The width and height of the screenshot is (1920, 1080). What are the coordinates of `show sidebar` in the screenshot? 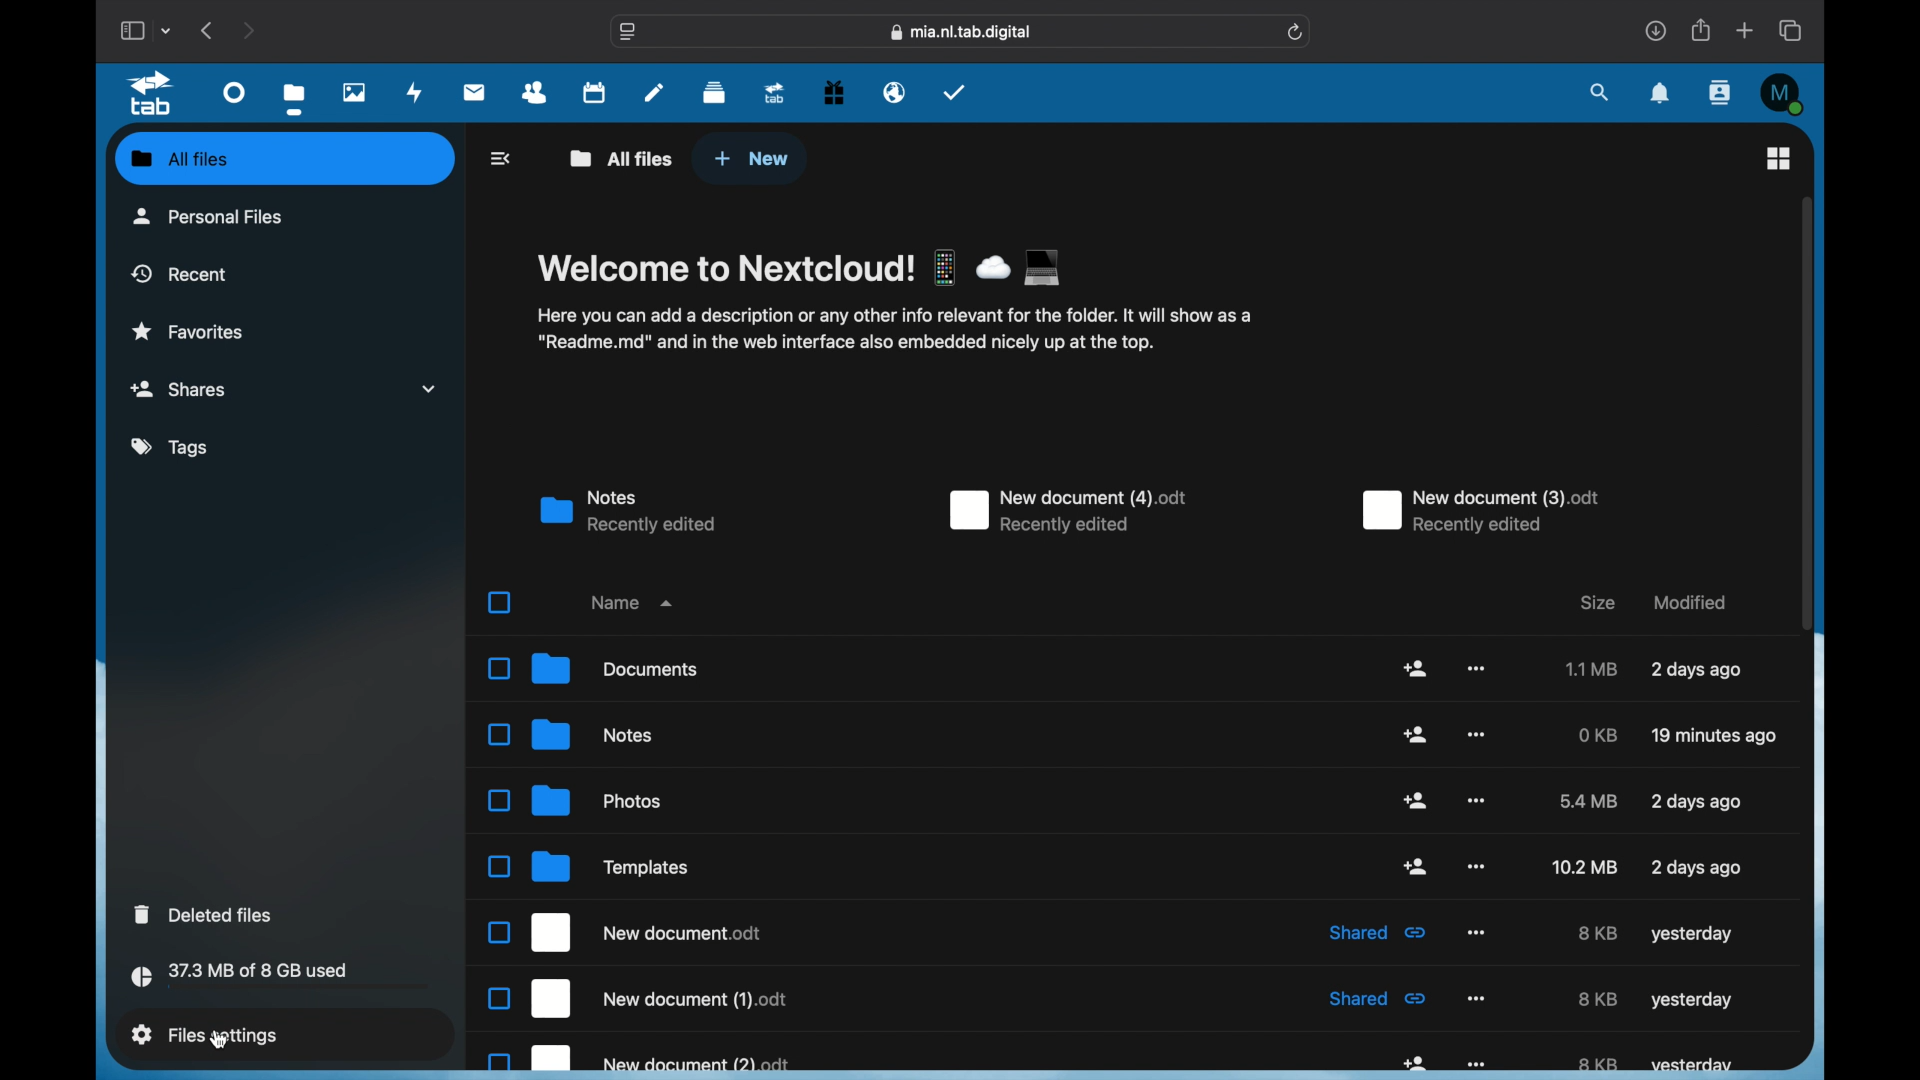 It's located at (131, 30).